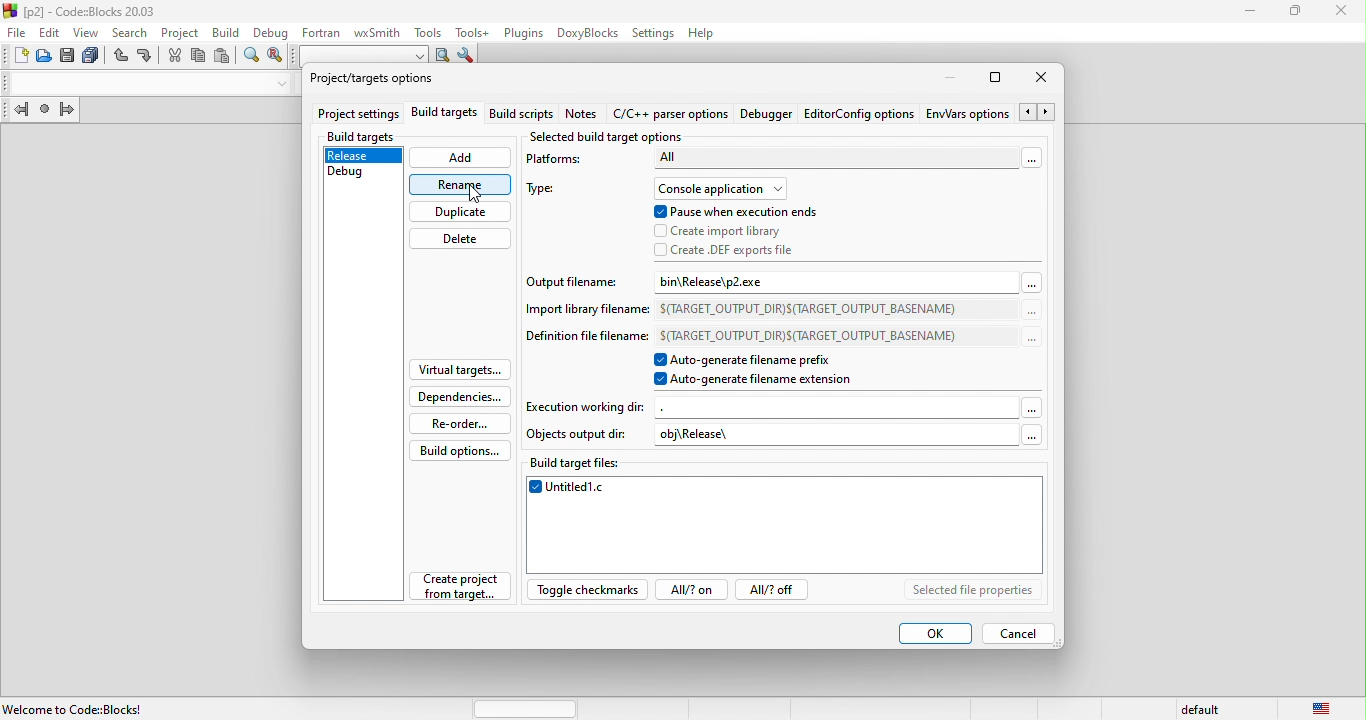 The width and height of the screenshot is (1366, 720). I want to click on build options, so click(460, 451).